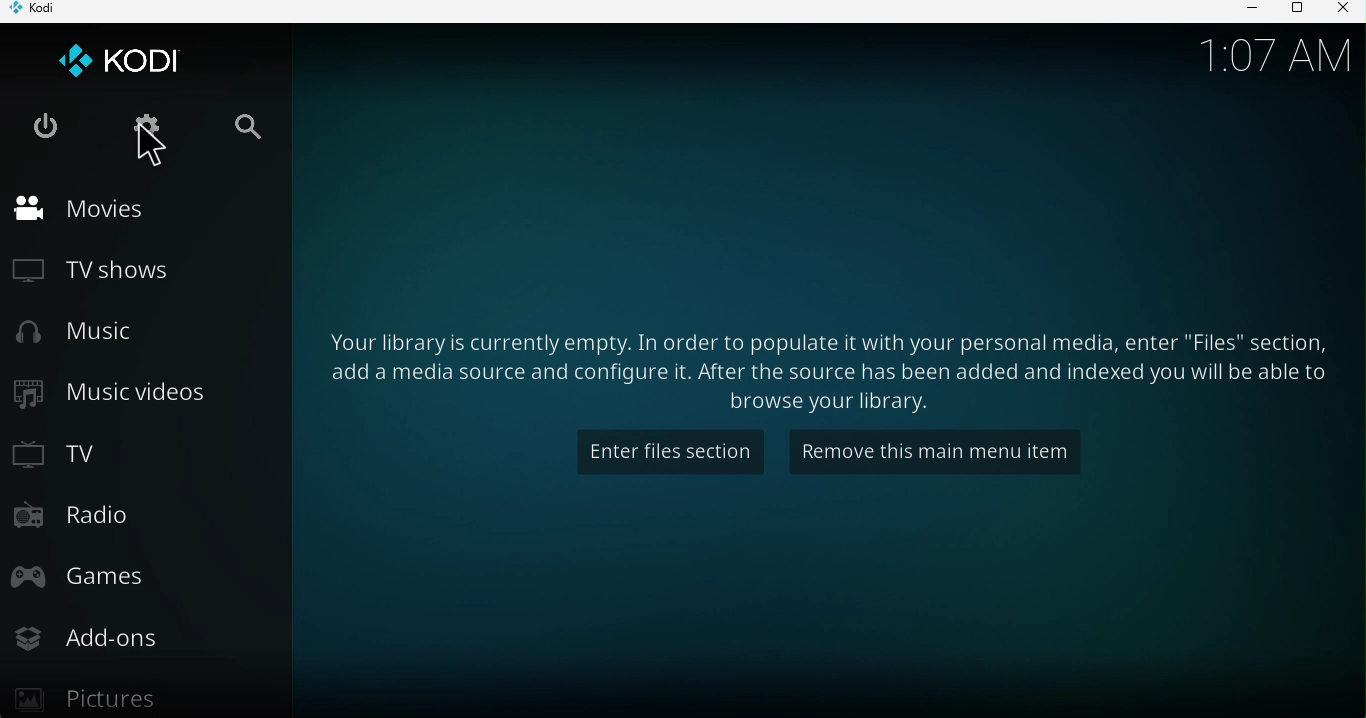 This screenshot has height=718, width=1366. What do you see at coordinates (664, 454) in the screenshot?
I see `Enter files section` at bounding box center [664, 454].